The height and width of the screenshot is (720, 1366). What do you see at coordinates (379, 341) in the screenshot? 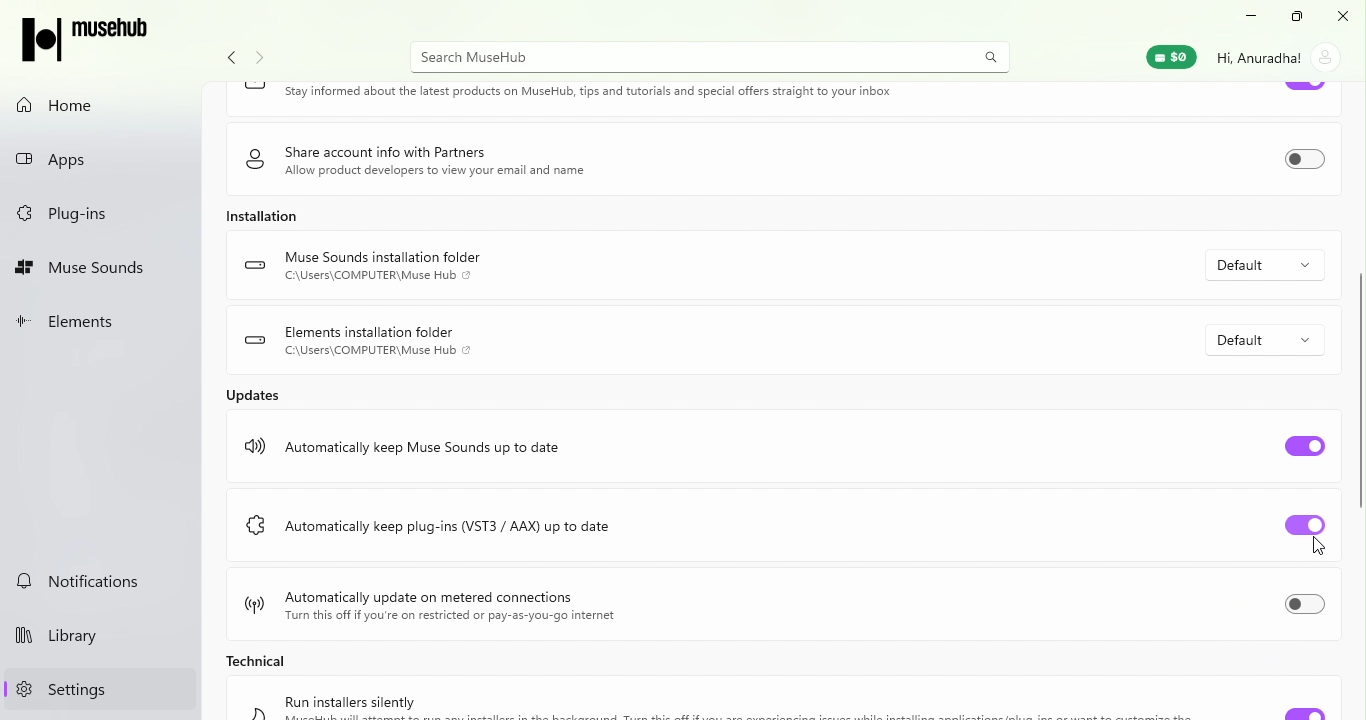
I see `Elements installation folder C:\Users\COMPUTER\Muse Hub ` at bounding box center [379, 341].